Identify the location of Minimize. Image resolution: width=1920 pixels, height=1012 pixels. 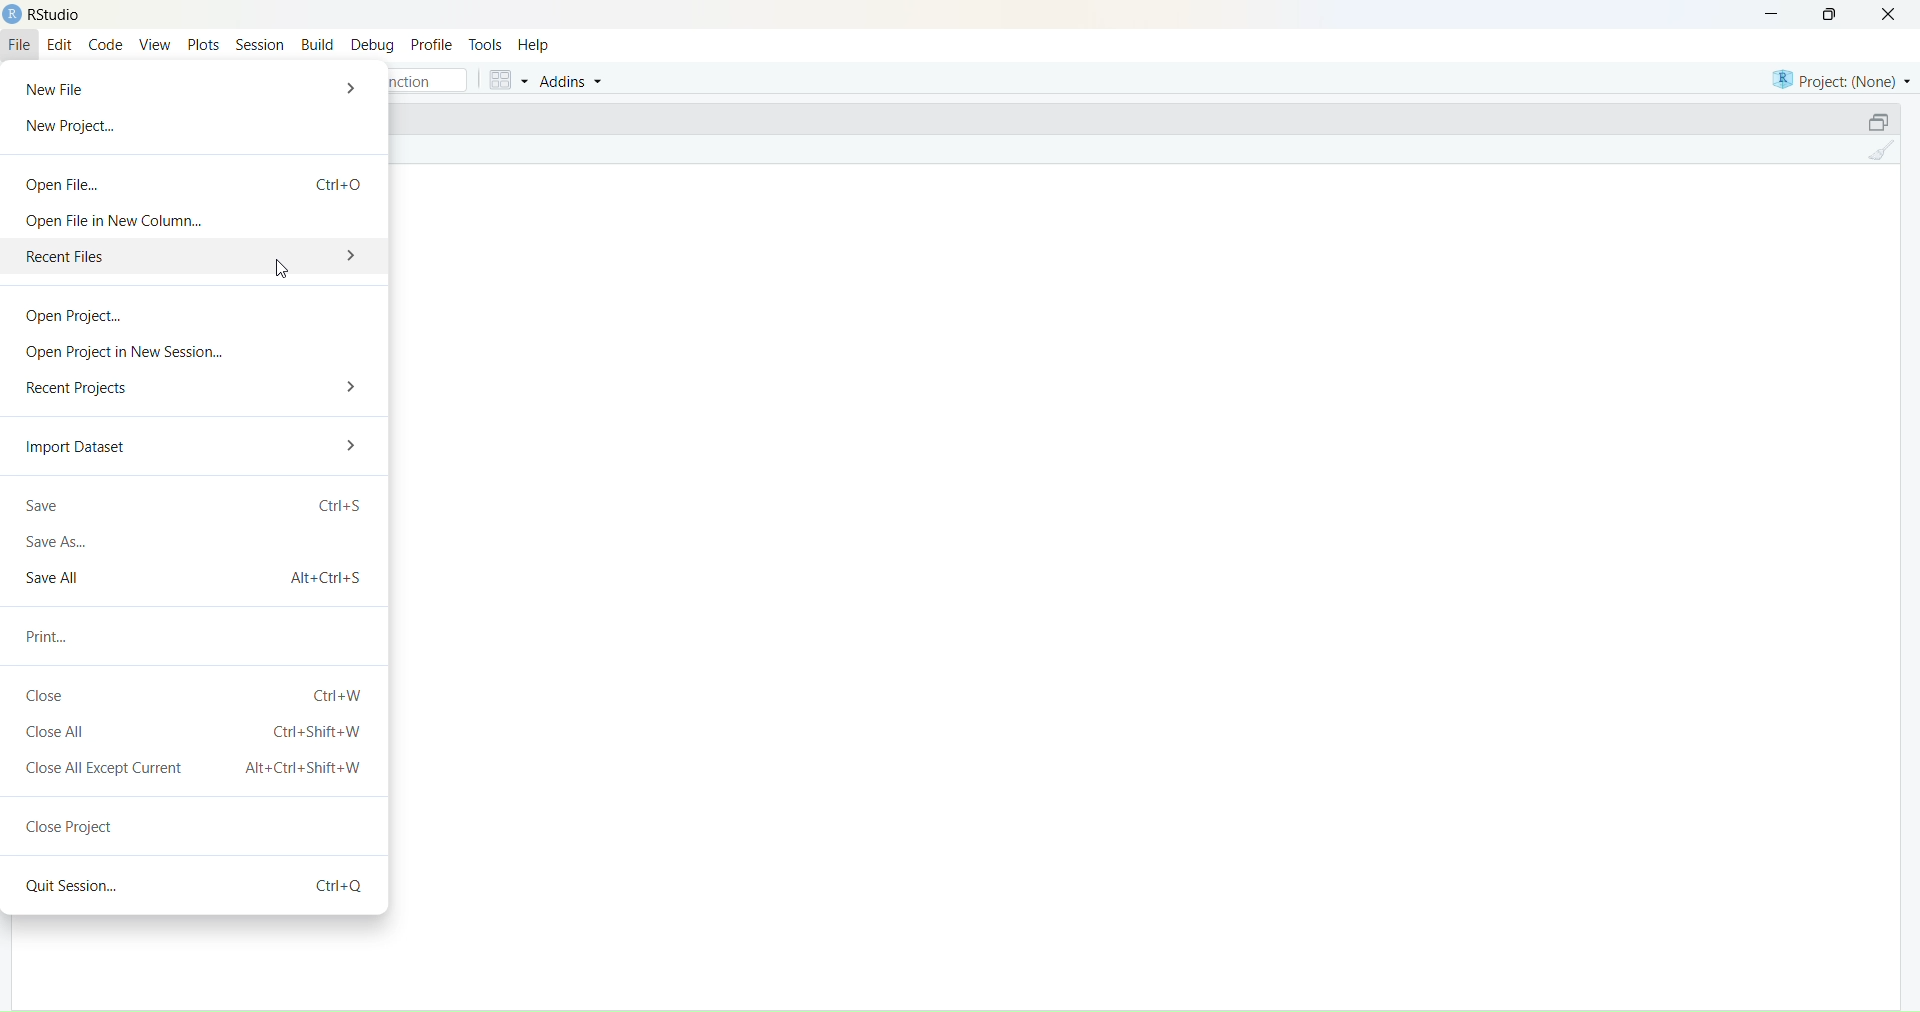
(1767, 14).